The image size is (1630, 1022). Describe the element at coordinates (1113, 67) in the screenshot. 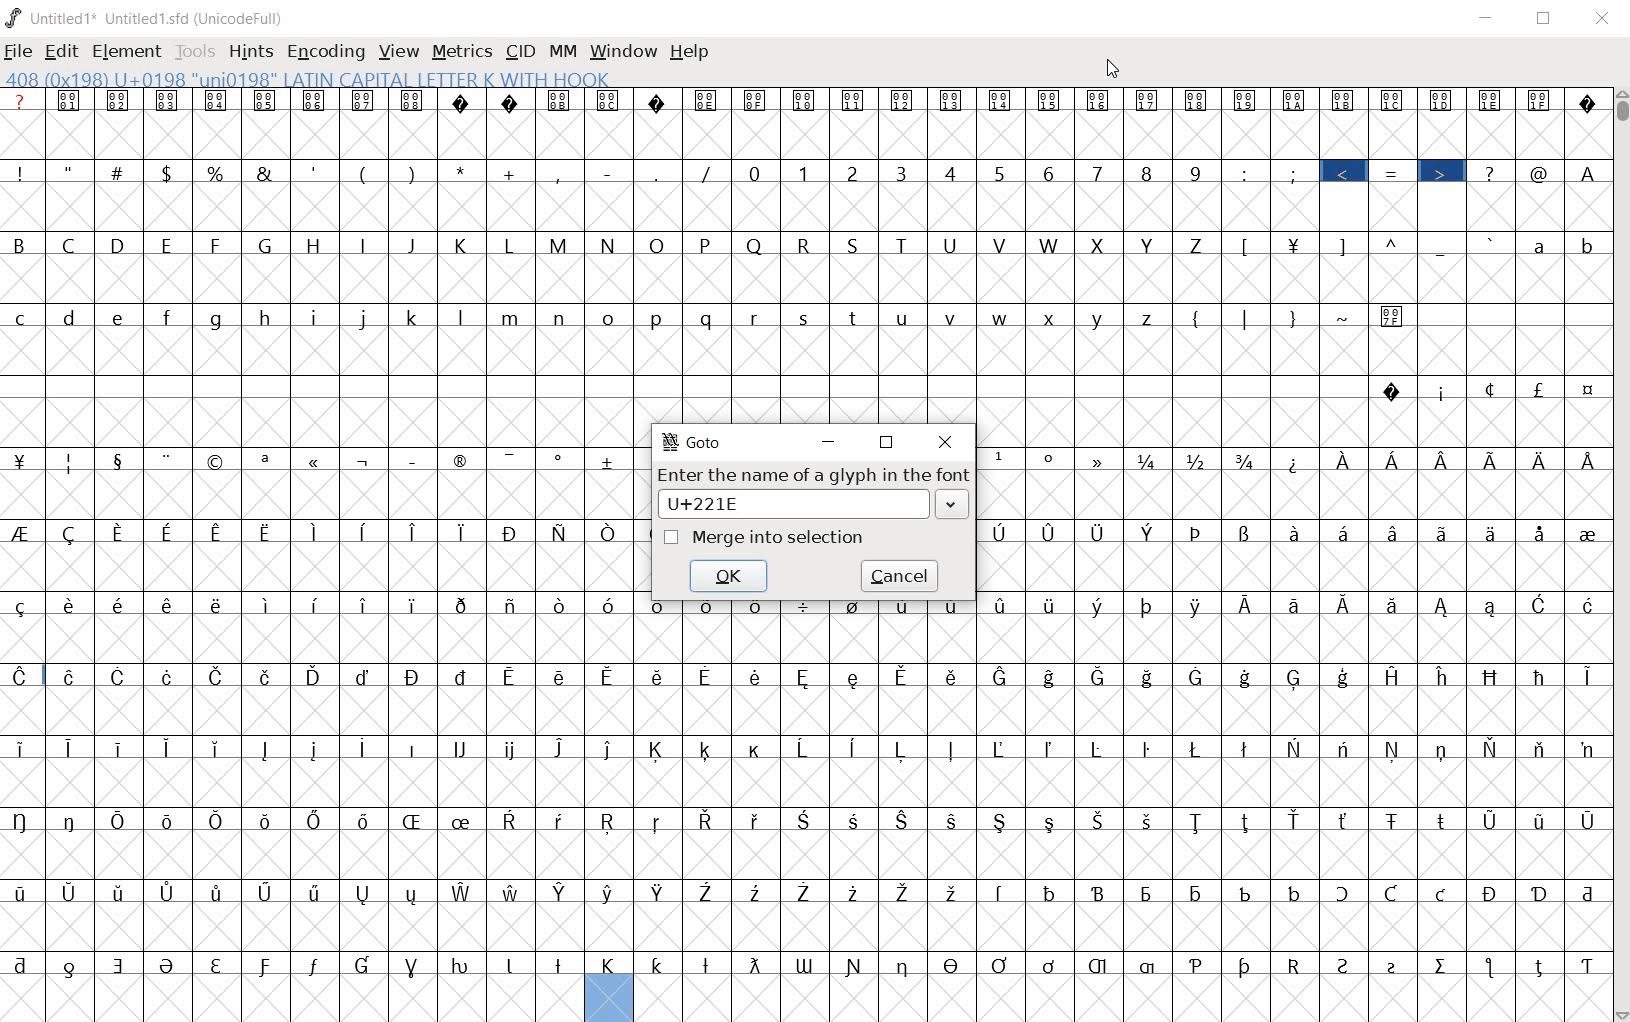

I see `cursor` at that location.